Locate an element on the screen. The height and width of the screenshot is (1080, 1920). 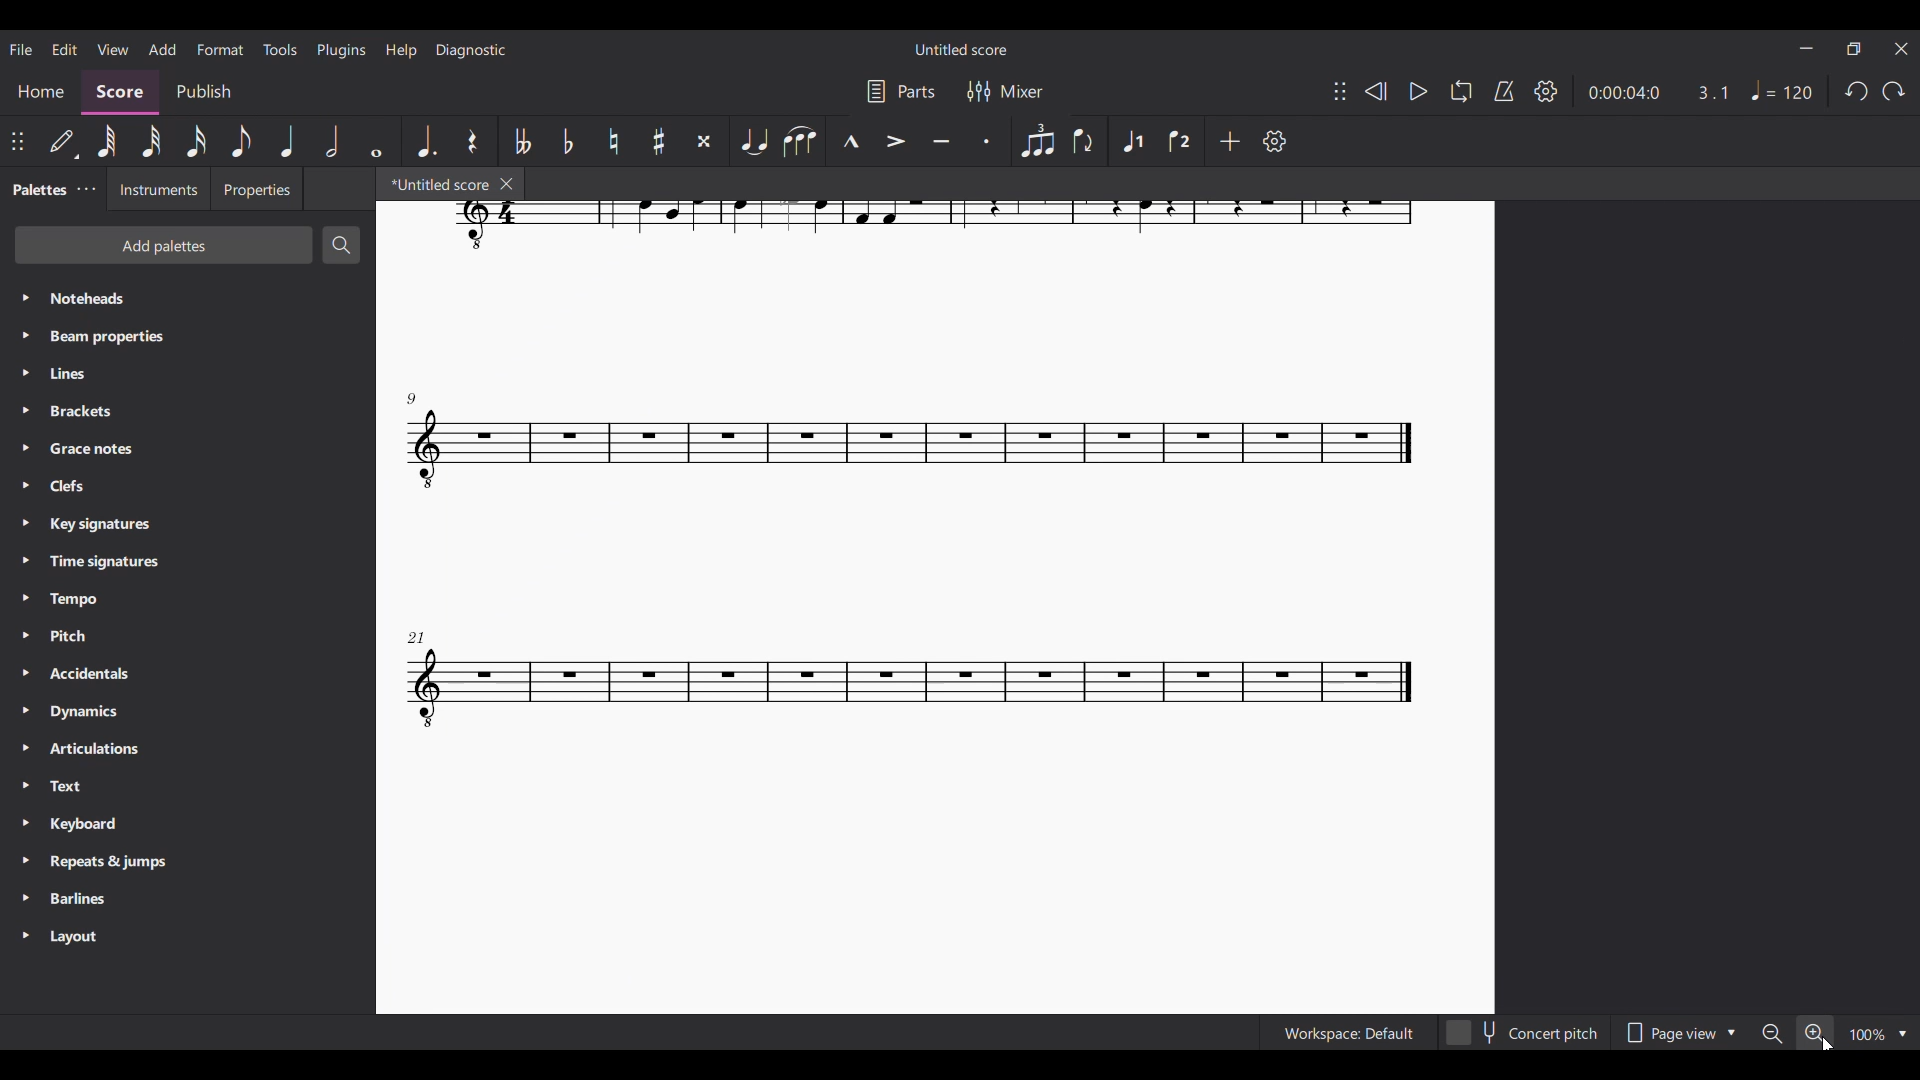
Toggle double flat is located at coordinates (521, 141).